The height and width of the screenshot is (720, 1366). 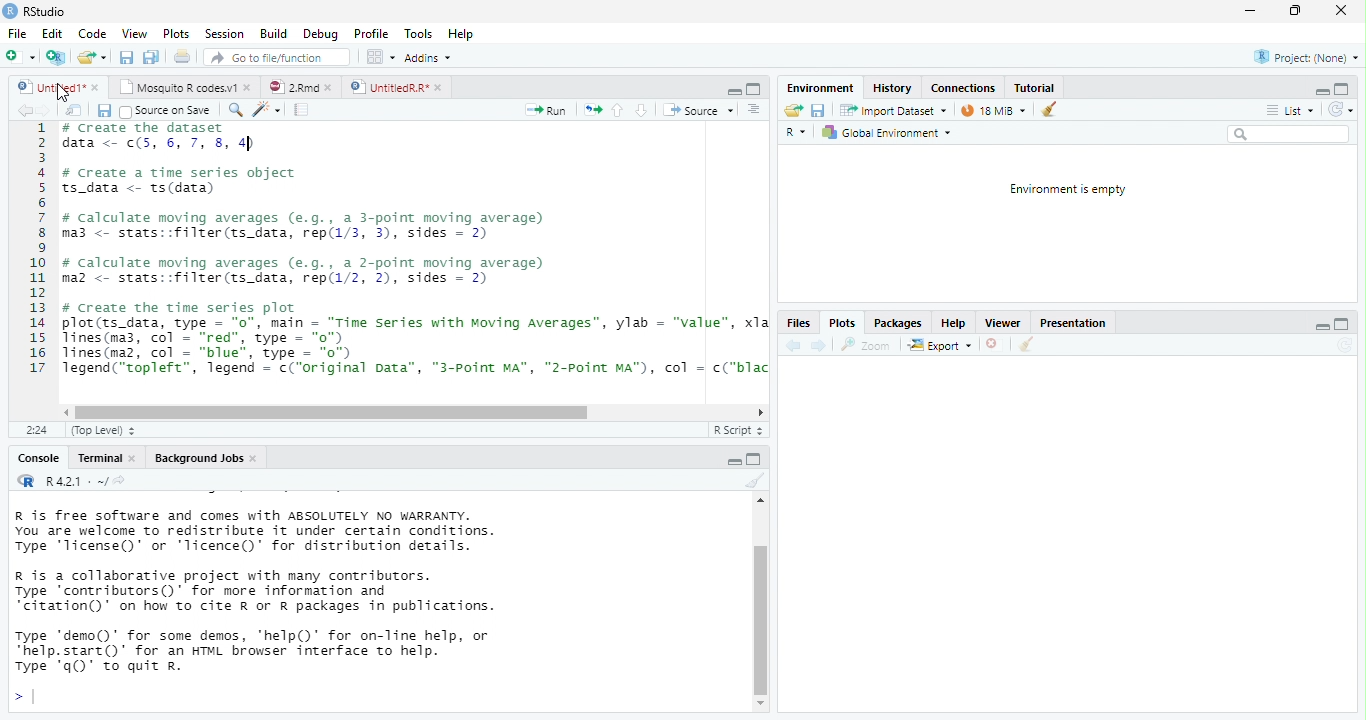 What do you see at coordinates (396, 255) in the screenshot?
I see `1 # Create the dataset

2 data <- (5, 6, 7, 8, 4)

3

4 # create a time series object

5 ts_data <- ts(data)

6

7 # calculate moving averages (e.g., a 3-point moving average)

8 ma3 <- stats::filter(ts_data, rep(1/3, 3), sides = 2)

9

10 # calculate moving averages (e.g., a 2-point moving average)

11 maz <- stats::filter(ts_data, rep(1/2, 2), sides = 2)

12

13 # create the time series plot

14 plot(ts_data, type = "0", main = "Time series with moving Averages”, ylab = "value", x1:
15 lines(ma3, col = "red", type = "o")

16 lines(ma2, col = “blue”, type = "o")

17 legend(“topleft”, legend = c(“original pata”, "3-point MA", "2-point MA"), col = c(“blac` at bounding box center [396, 255].